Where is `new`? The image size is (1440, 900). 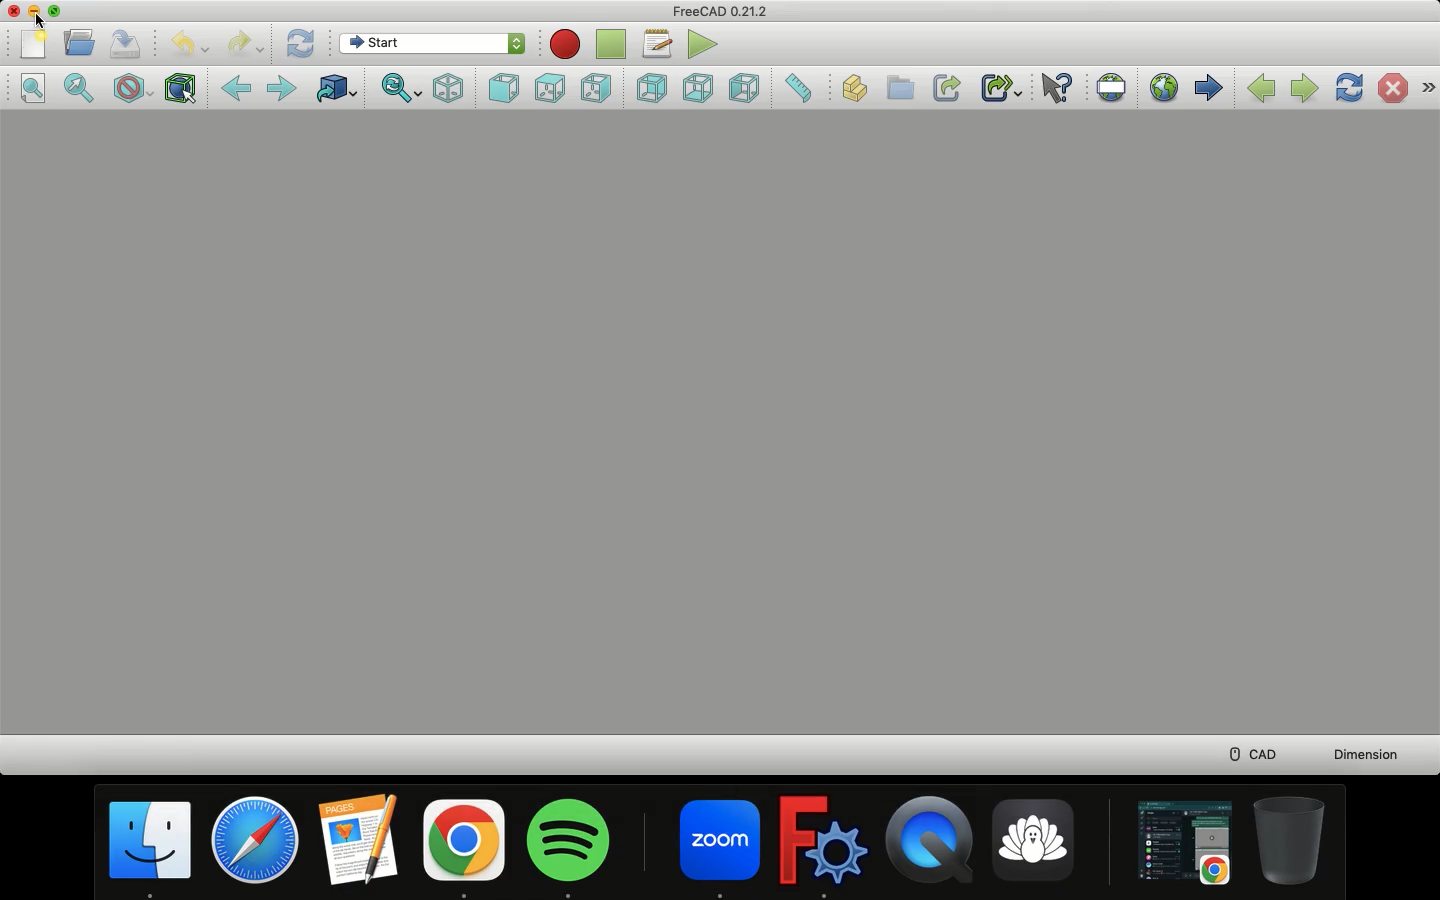 new is located at coordinates (33, 46).